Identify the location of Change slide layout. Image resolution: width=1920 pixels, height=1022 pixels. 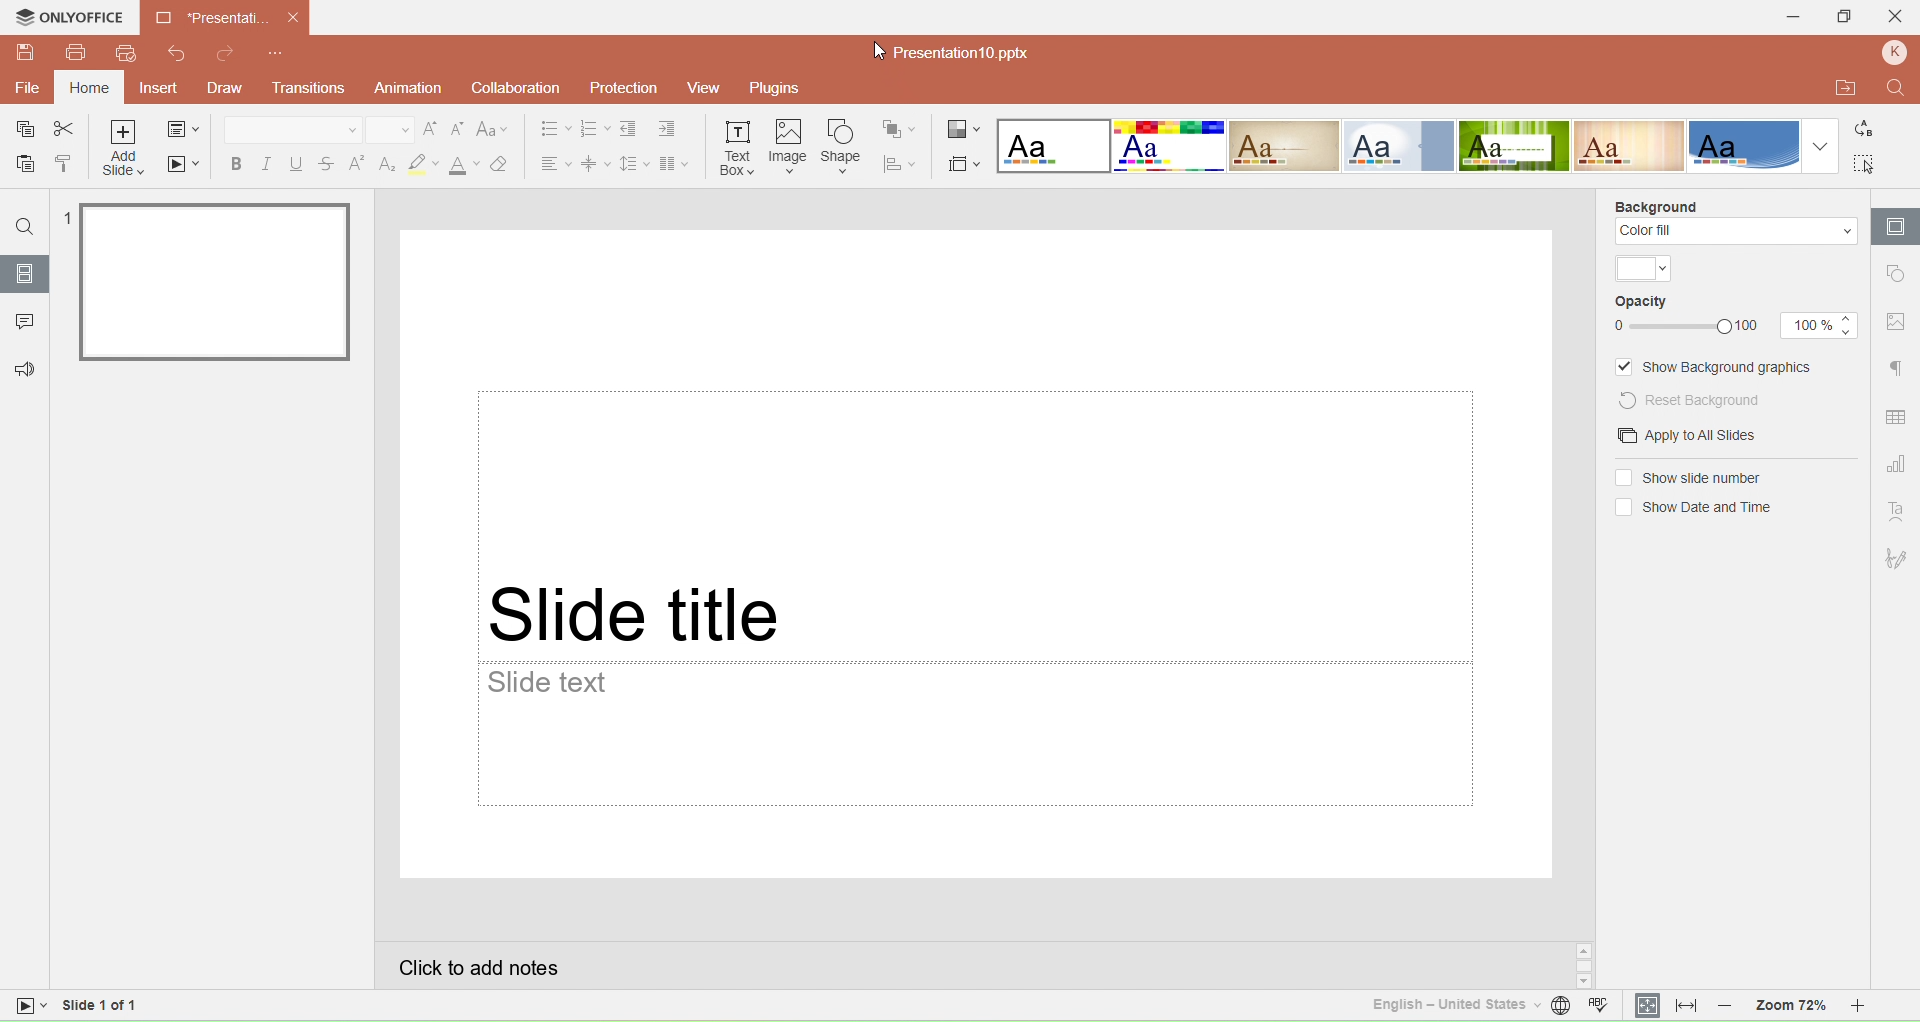
(186, 129).